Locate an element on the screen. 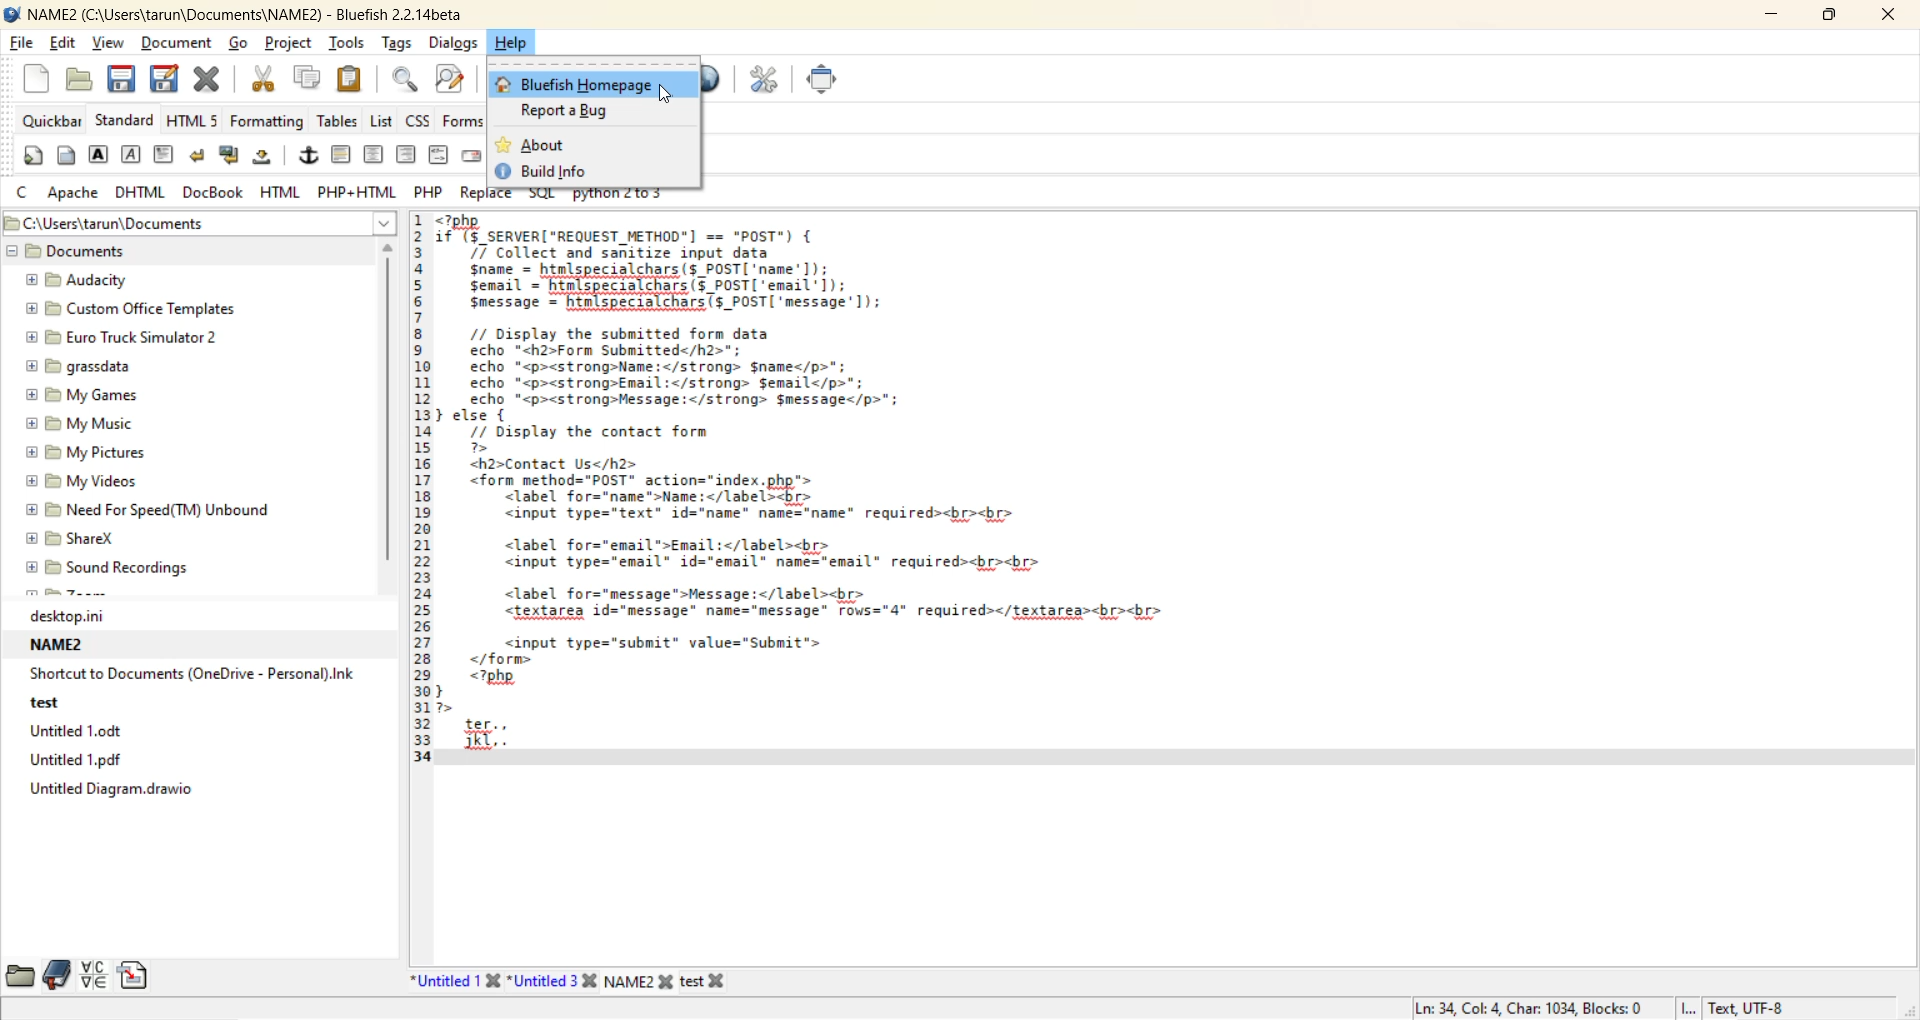 This screenshot has width=1920, height=1020. formatting is located at coordinates (271, 122).